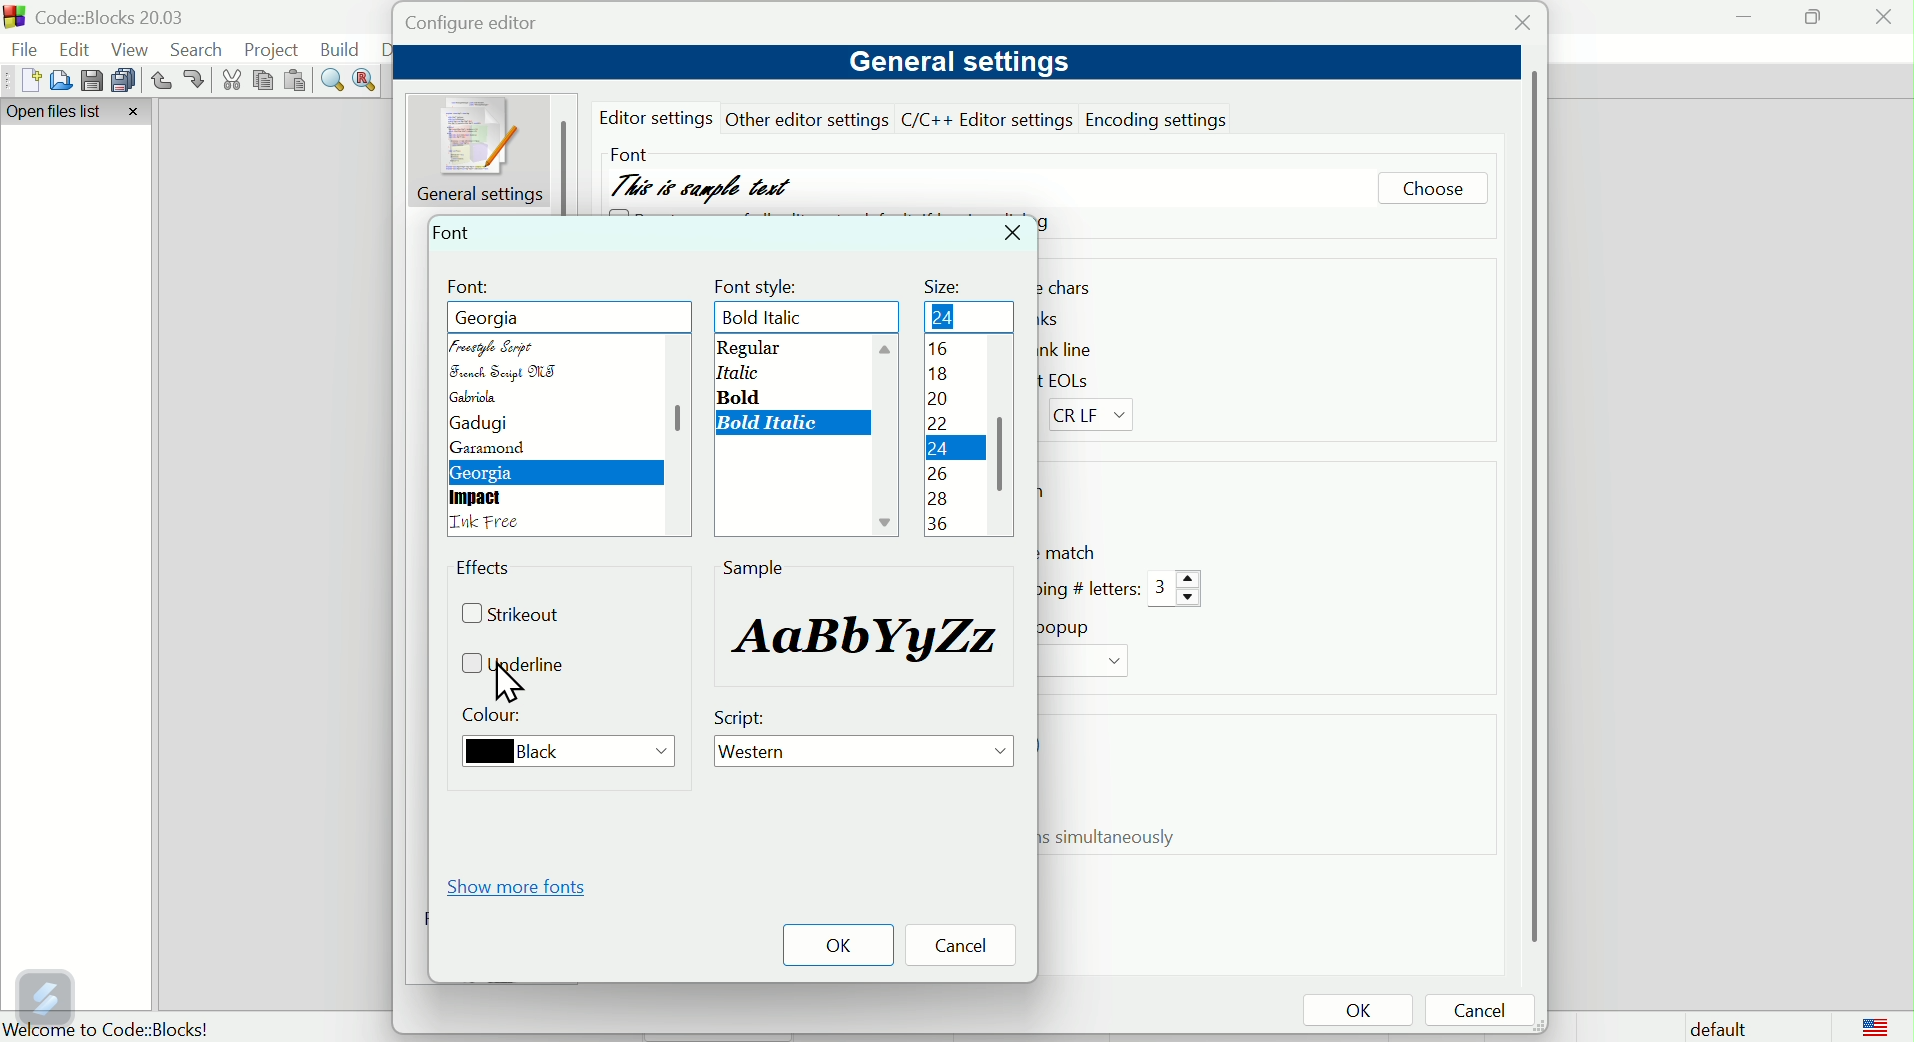  I want to click on French script, so click(505, 373).